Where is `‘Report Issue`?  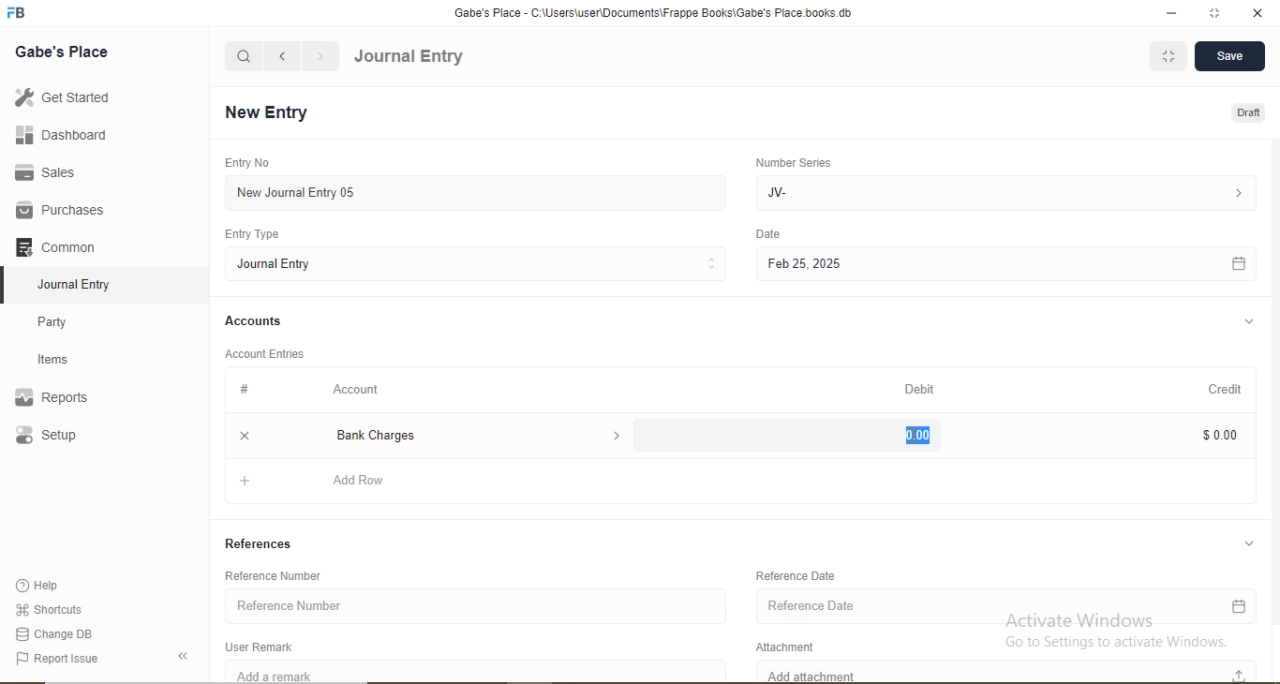
‘Report Issue is located at coordinates (78, 659).